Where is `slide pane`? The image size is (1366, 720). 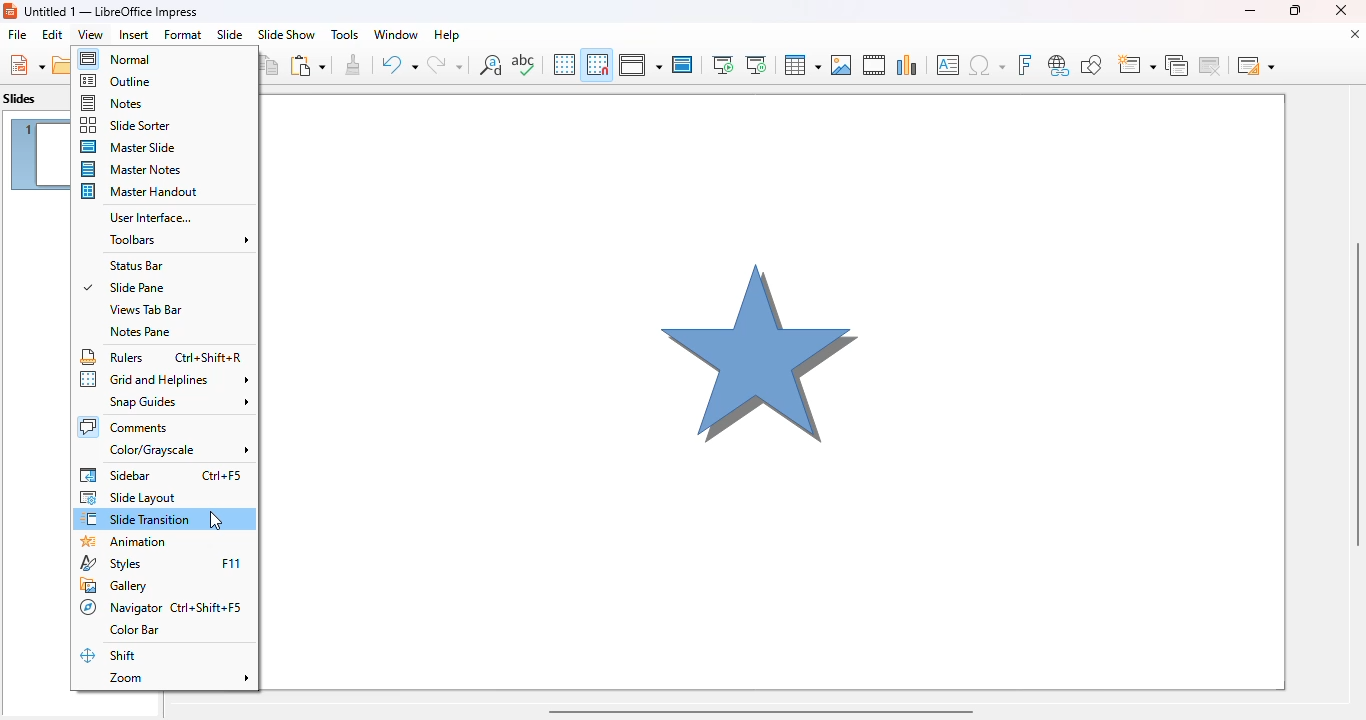 slide pane is located at coordinates (125, 287).